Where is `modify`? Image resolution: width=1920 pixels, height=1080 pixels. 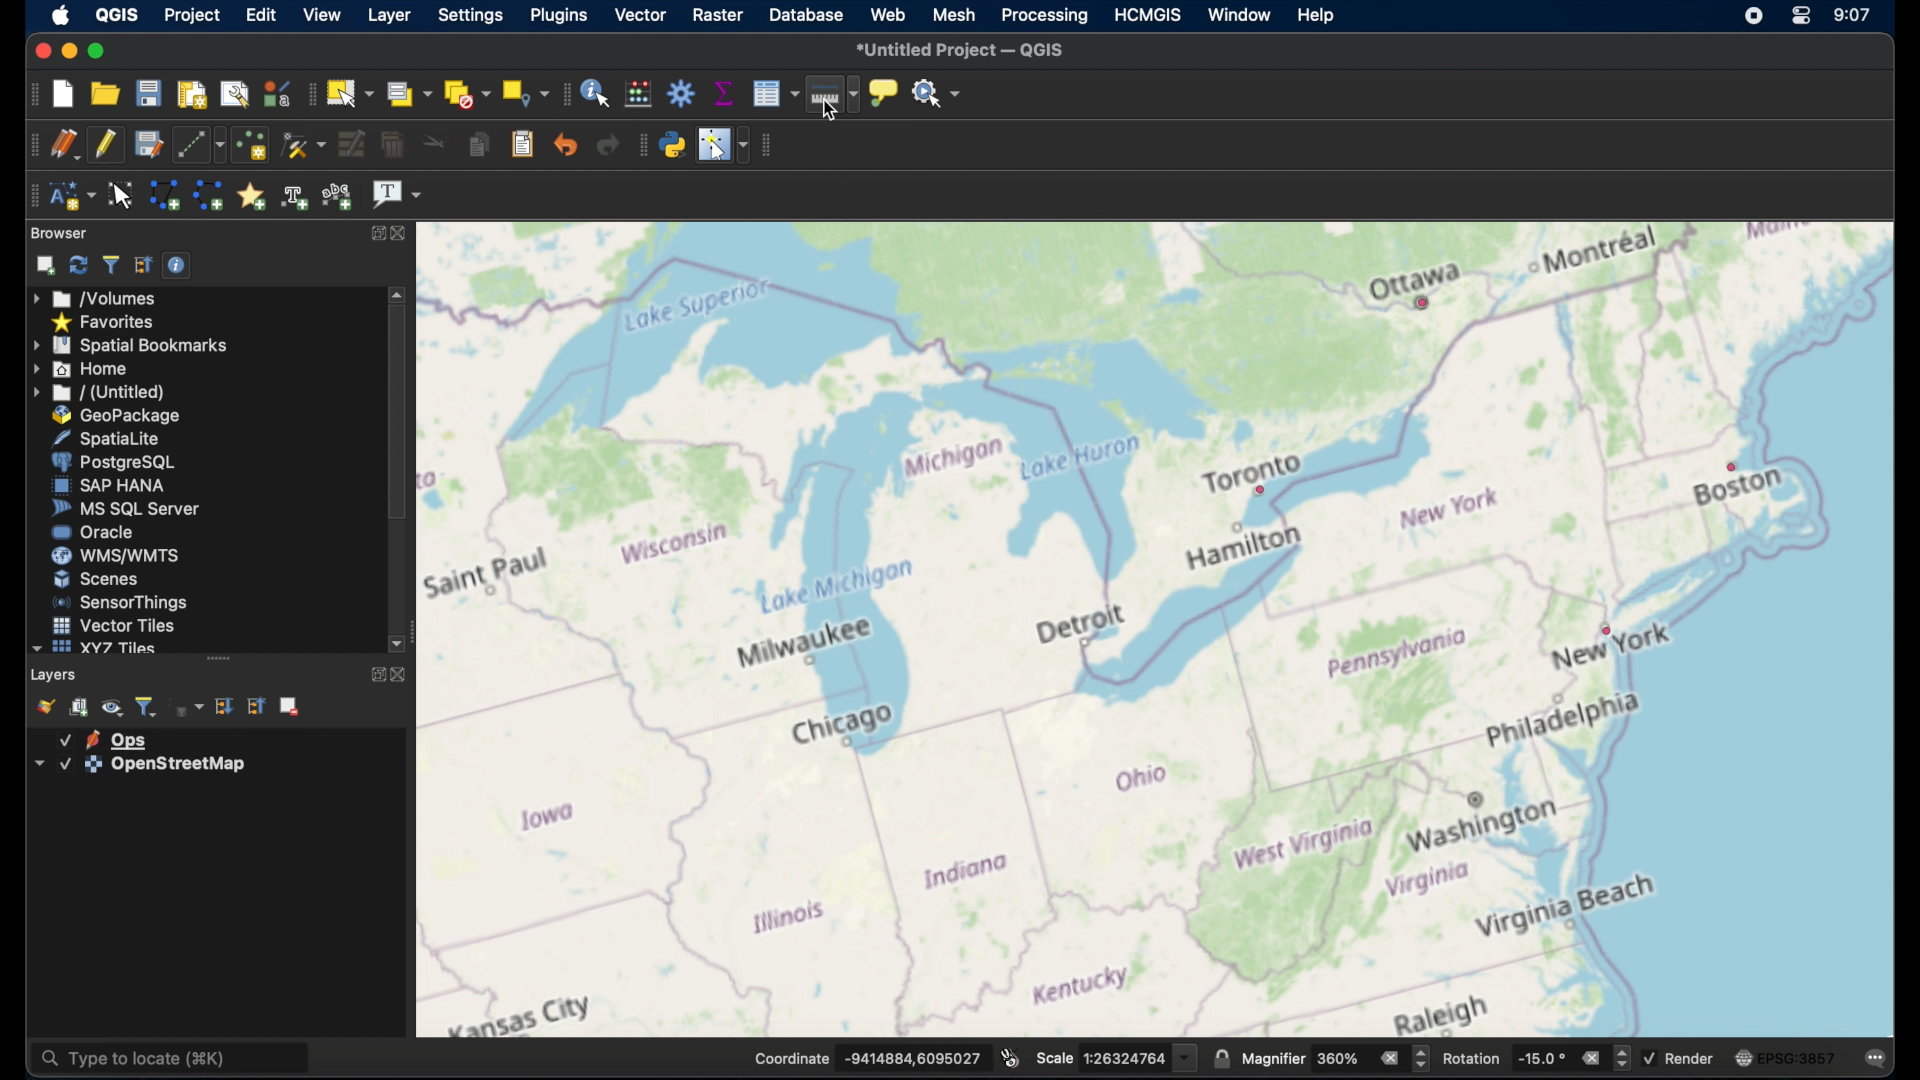
modify is located at coordinates (350, 143).